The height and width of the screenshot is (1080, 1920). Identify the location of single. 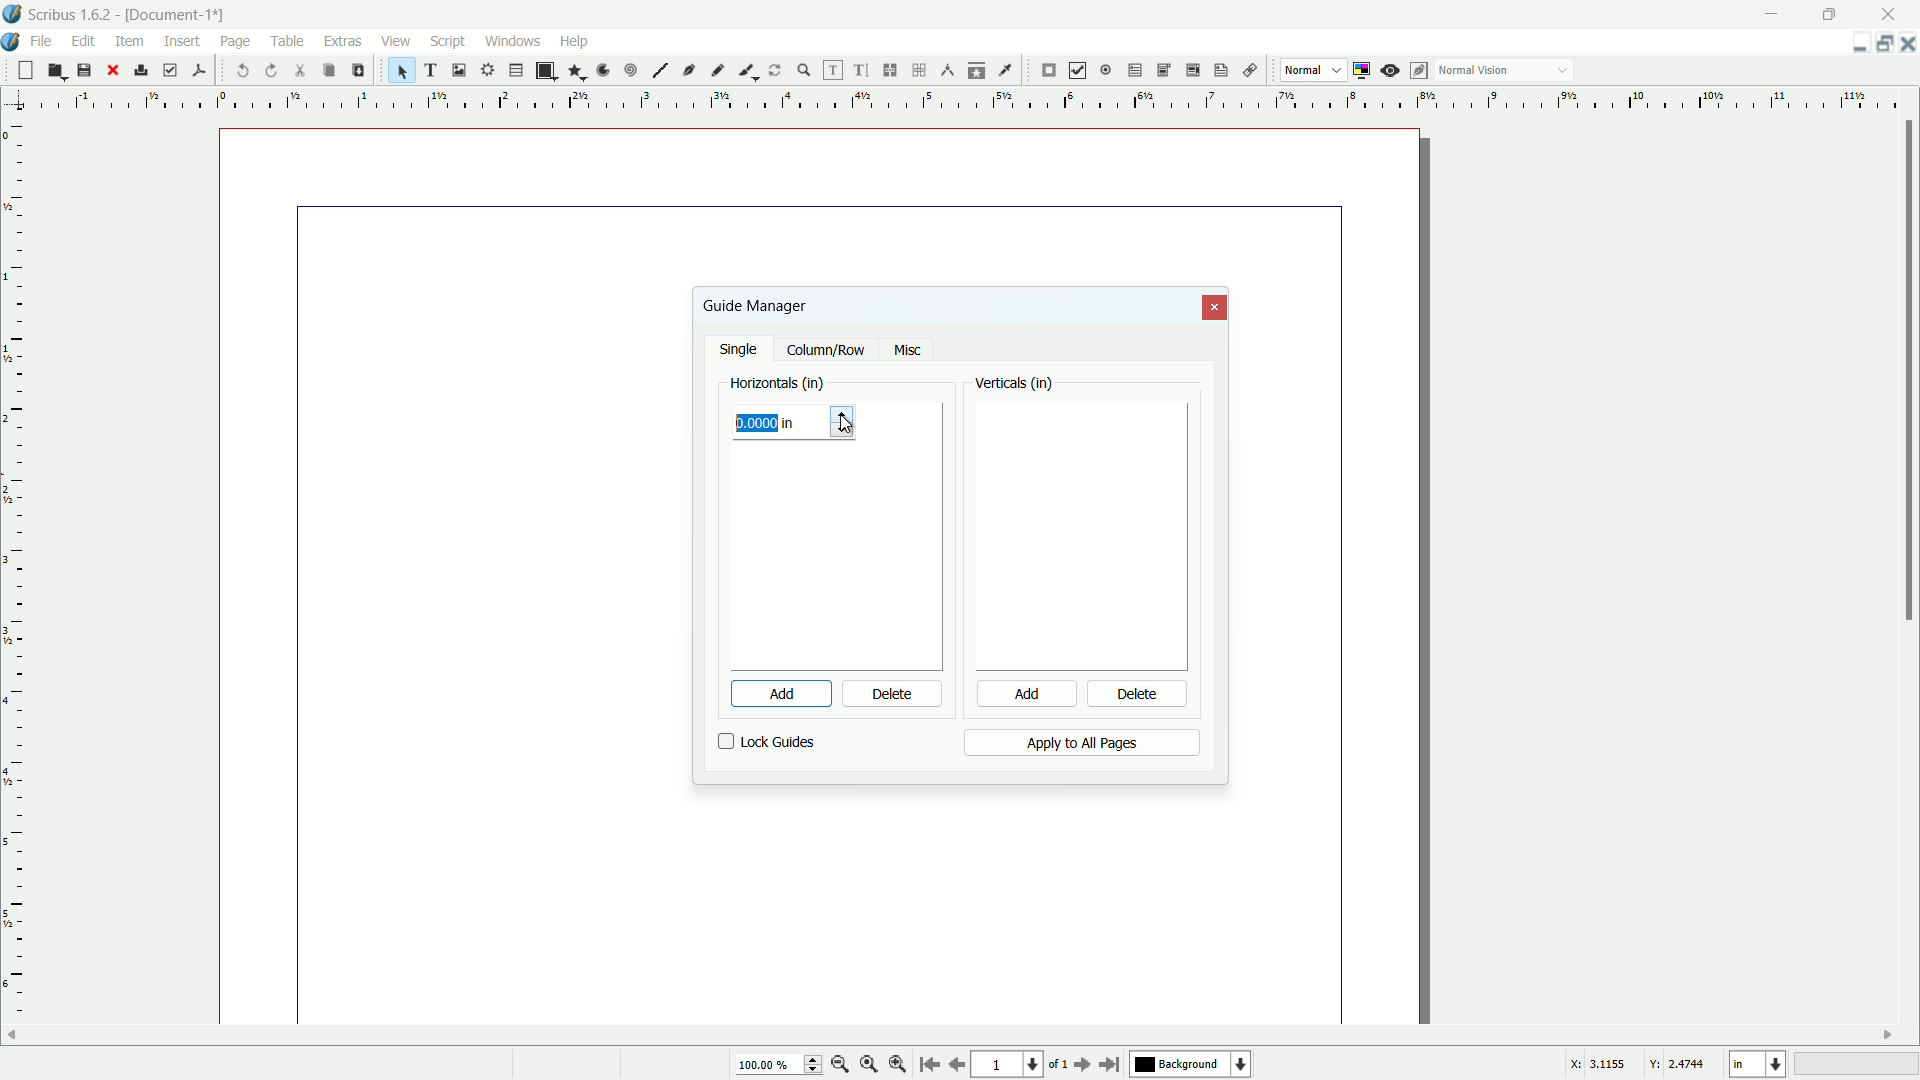
(741, 351).